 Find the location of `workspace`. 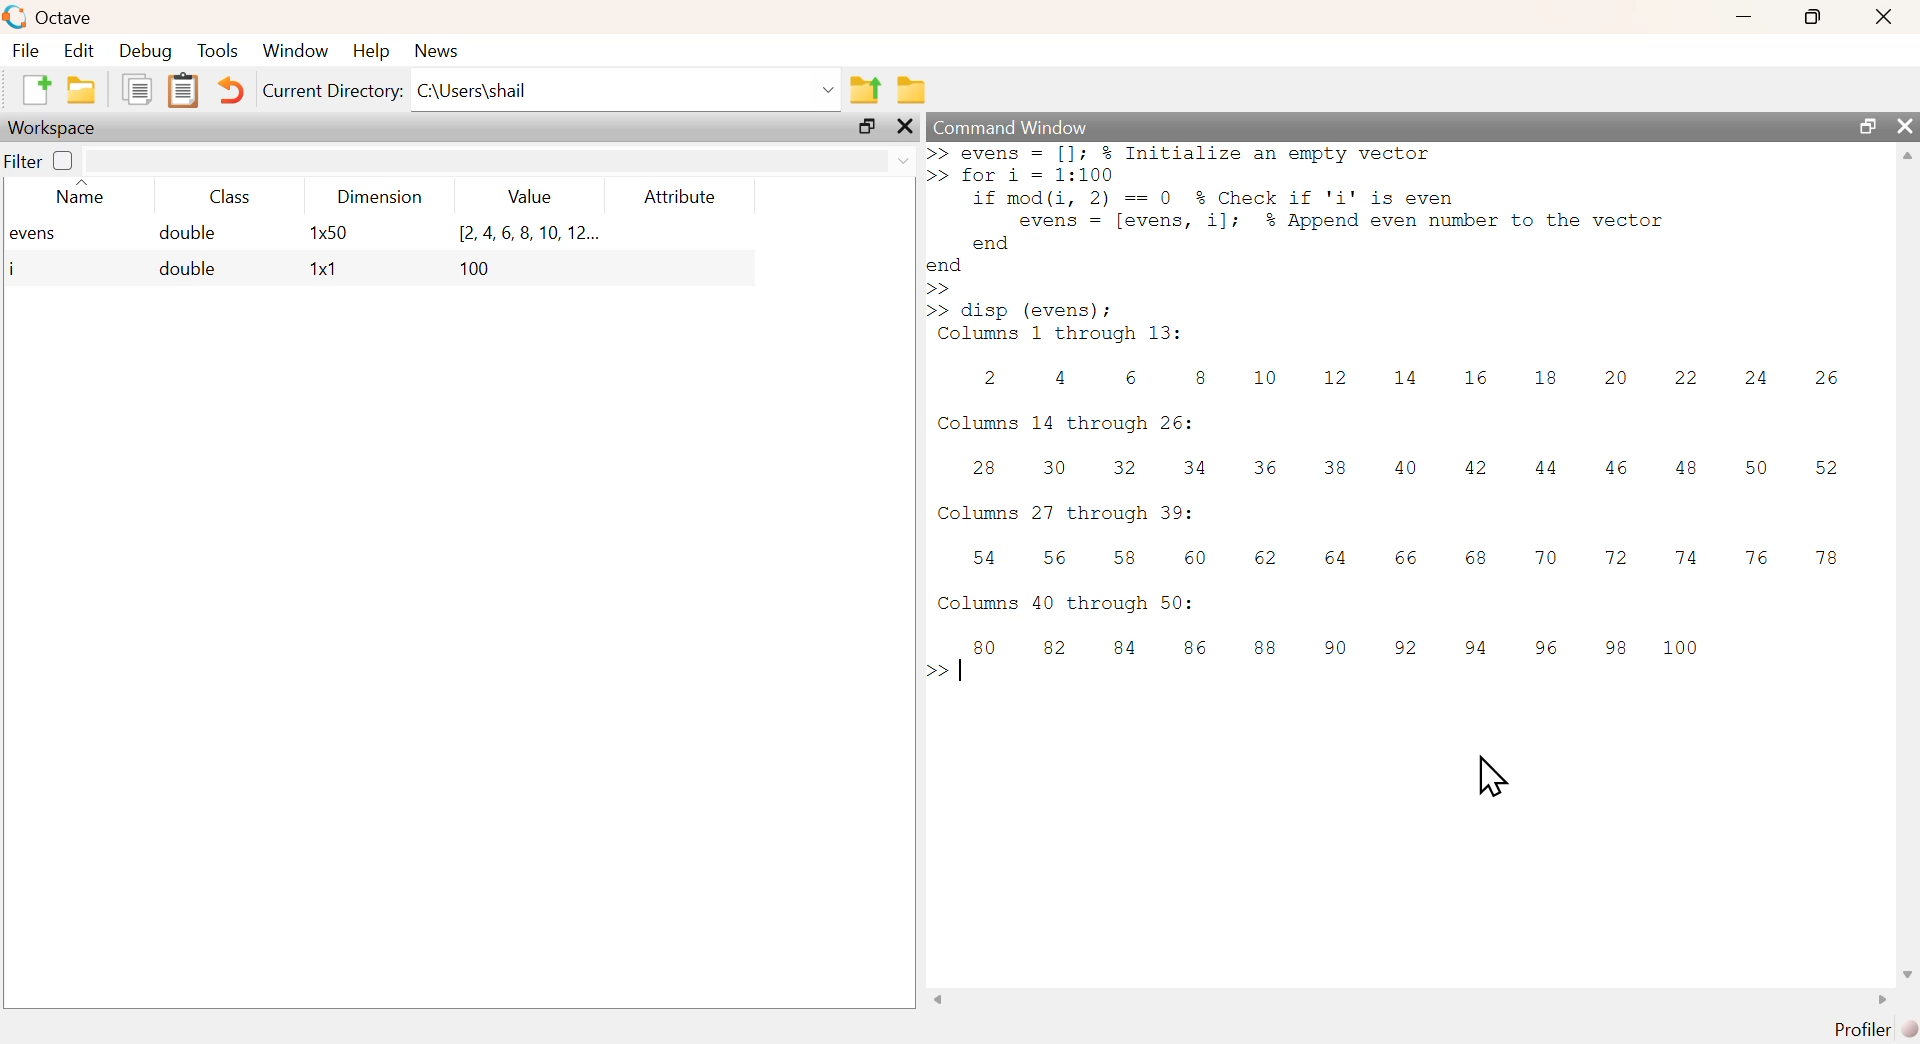

workspace is located at coordinates (57, 128).